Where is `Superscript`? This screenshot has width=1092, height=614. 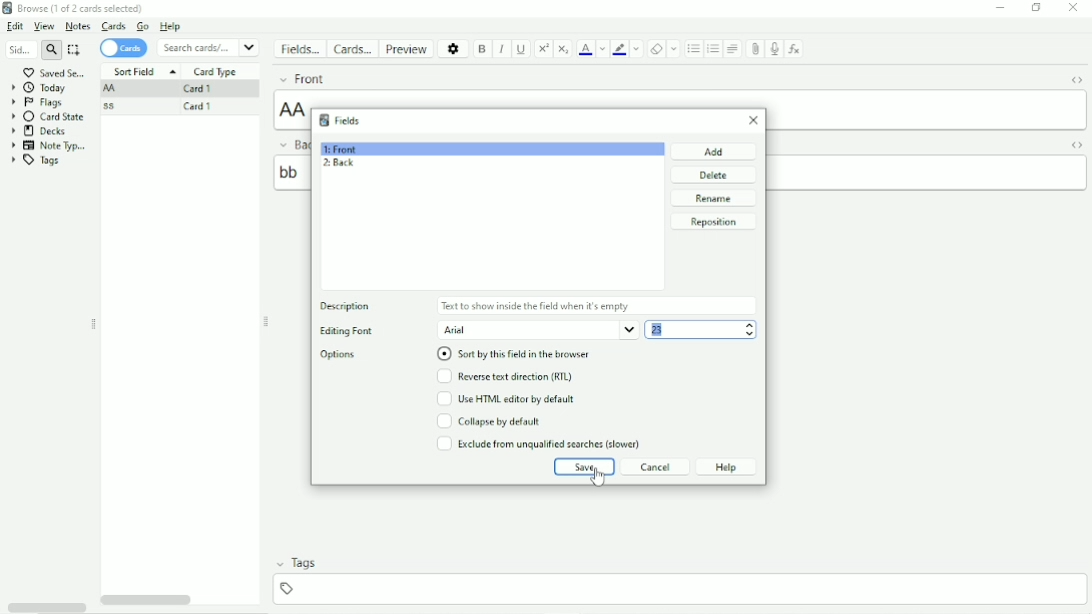 Superscript is located at coordinates (542, 50).